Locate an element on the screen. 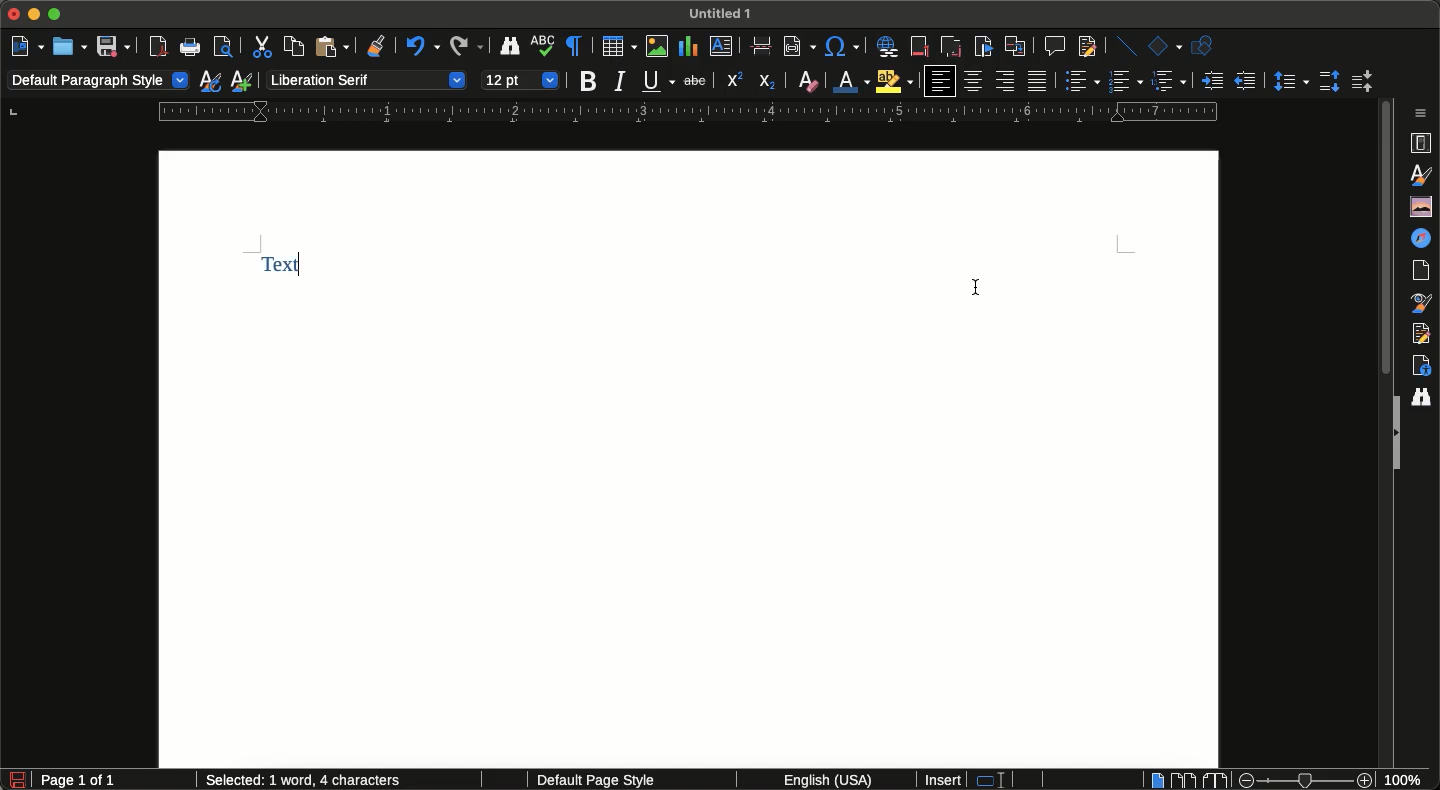 The width and height of the screenshot is (1440, 790). Properties is located at coordinates (1423, 141).